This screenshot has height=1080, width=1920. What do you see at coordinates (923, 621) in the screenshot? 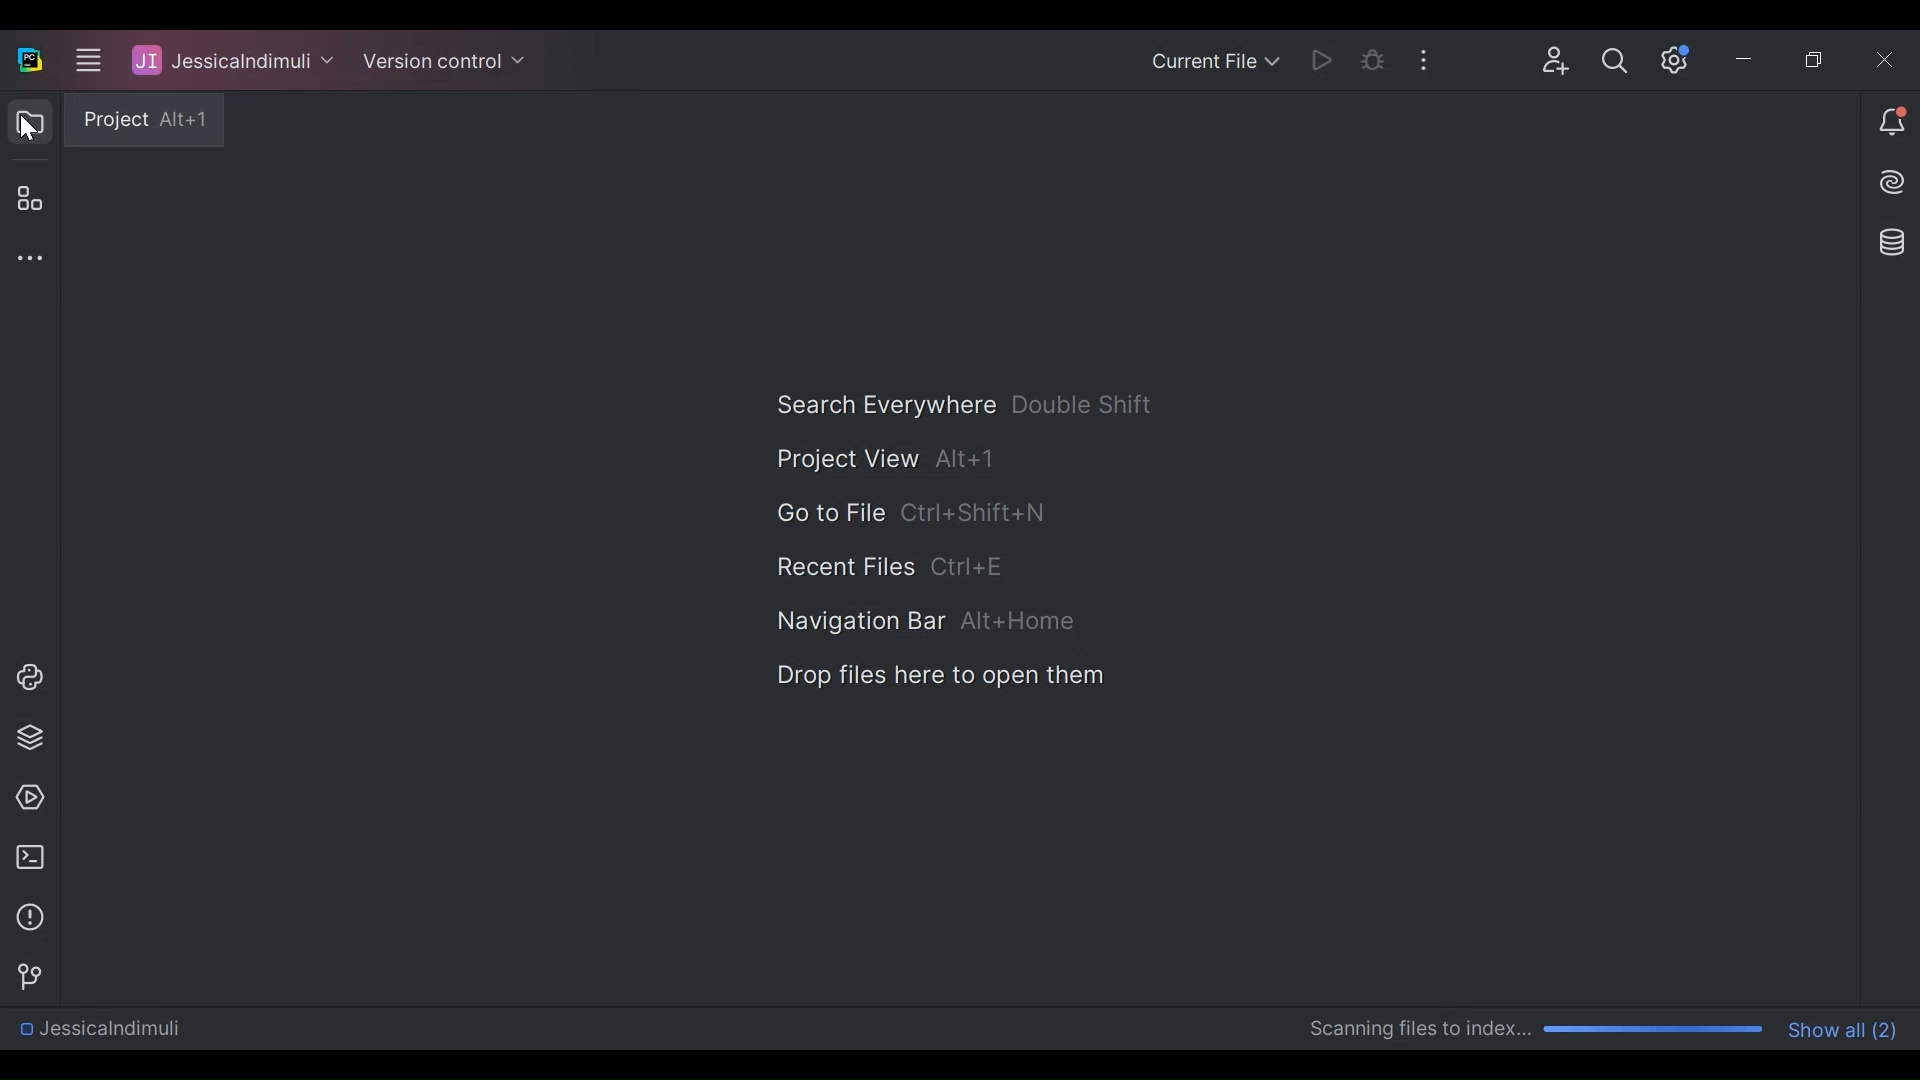
I see `Navigation Bar` at bounding box center [923, 621].